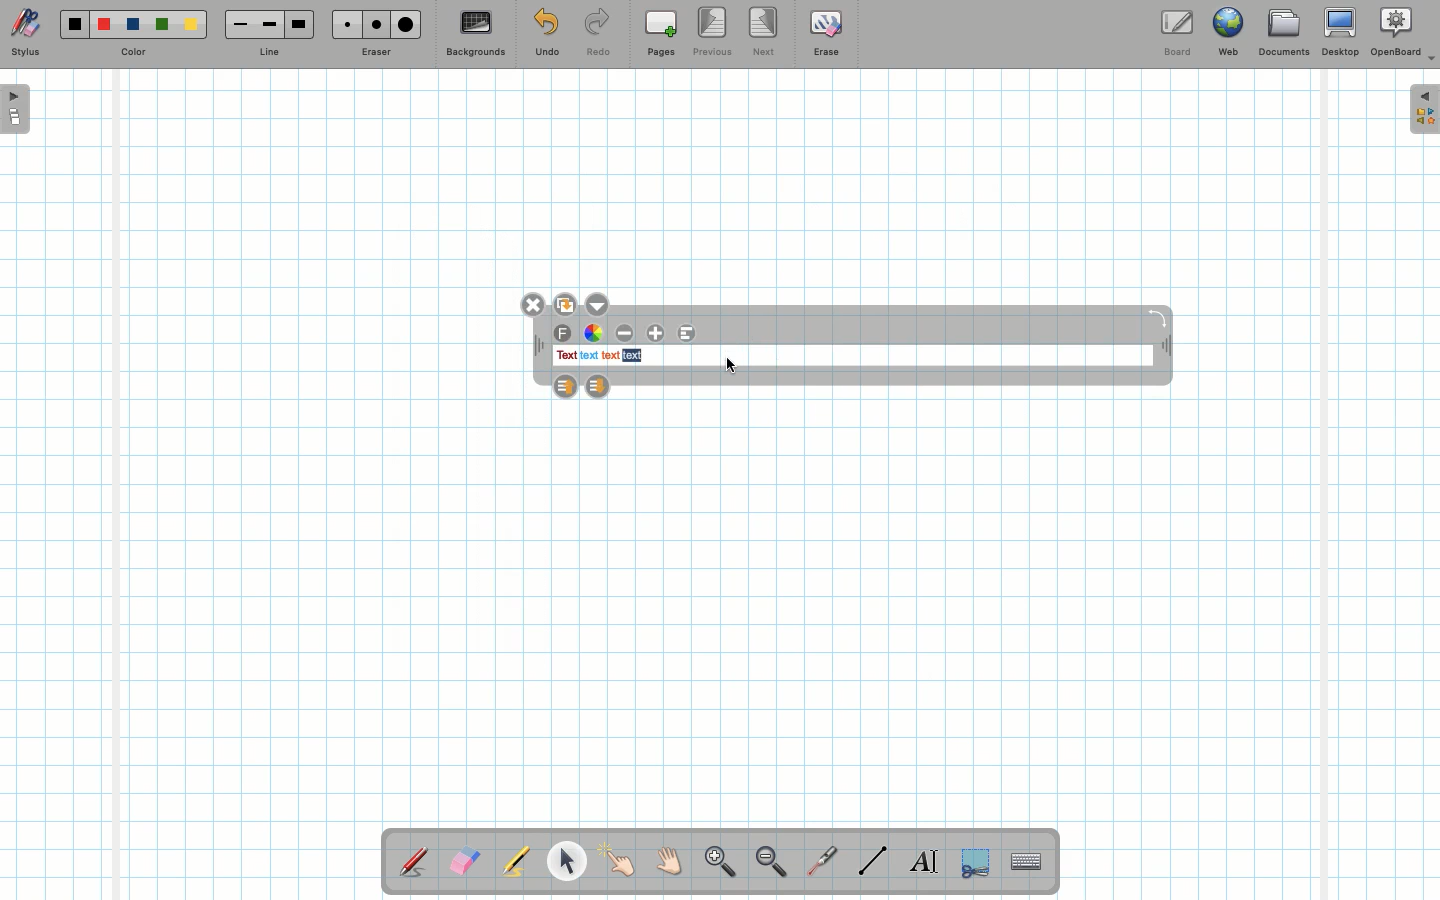 The height and width of the screenshot is (900, 1440). I want to click on Selection, so click(973, 860).